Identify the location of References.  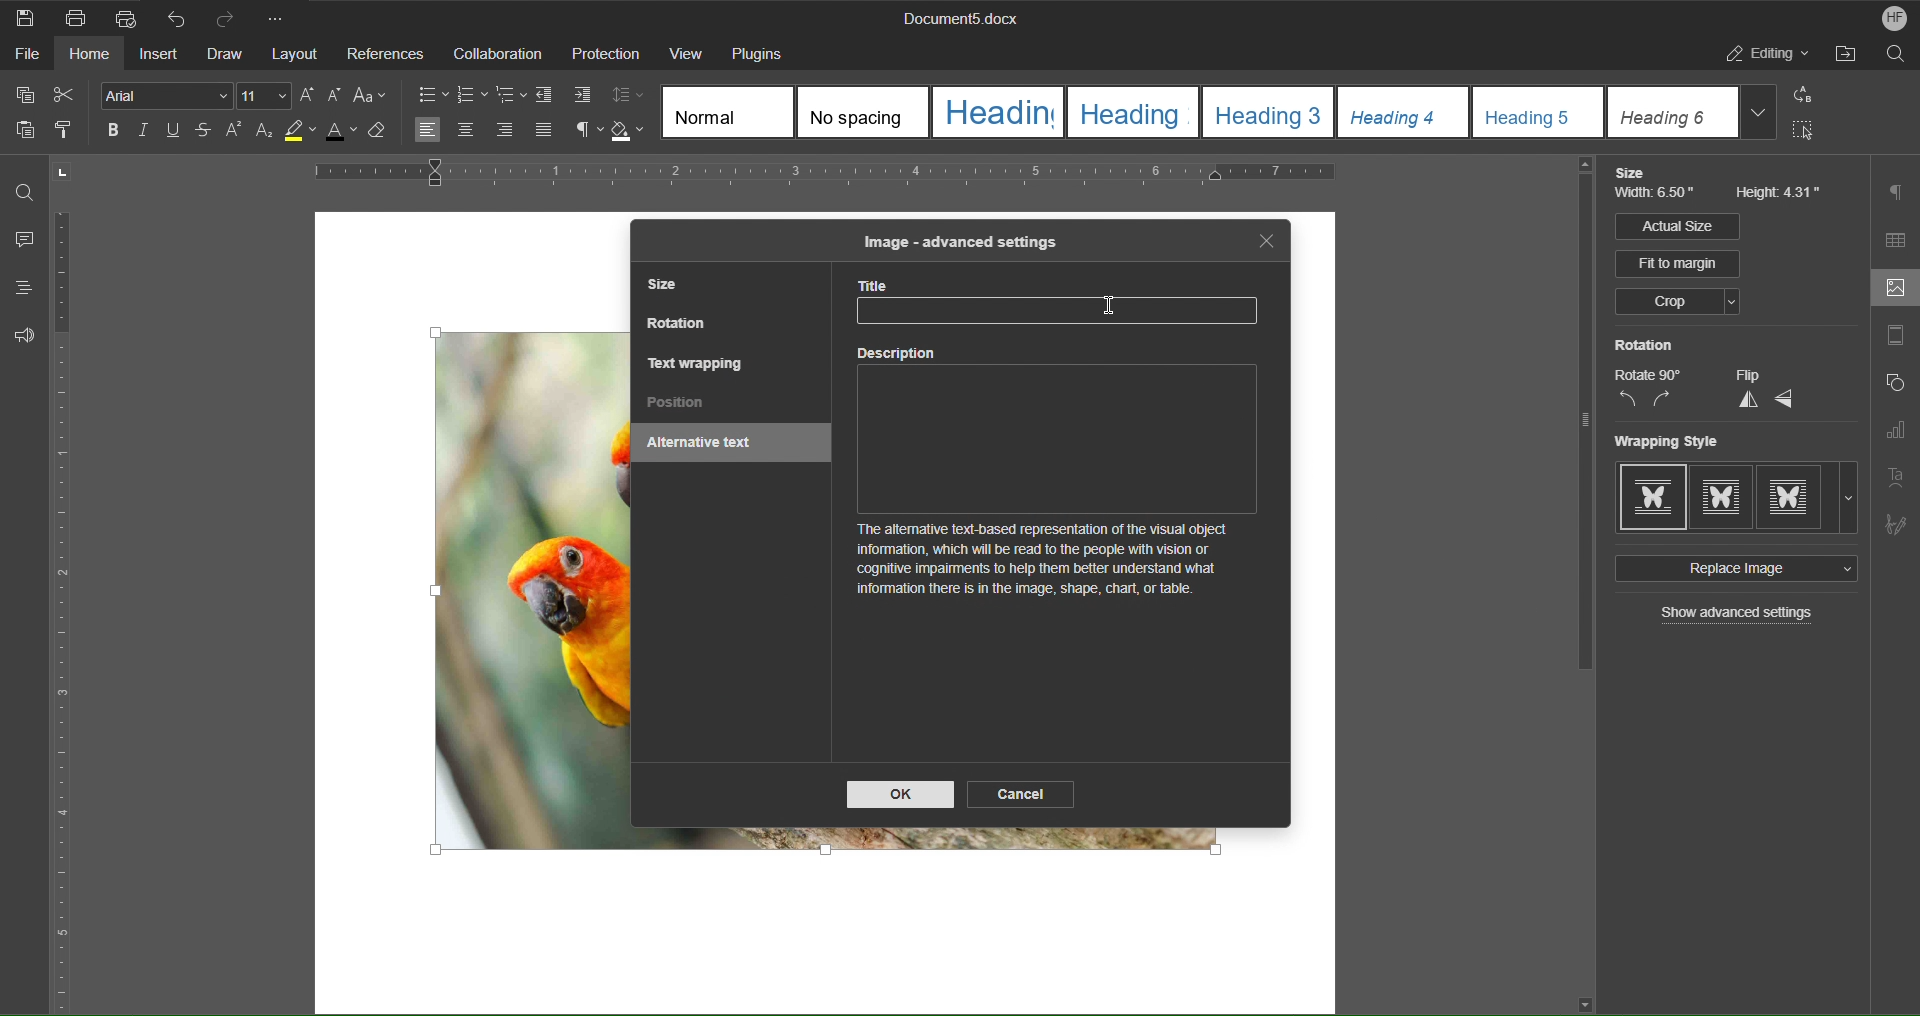
(385, 54).